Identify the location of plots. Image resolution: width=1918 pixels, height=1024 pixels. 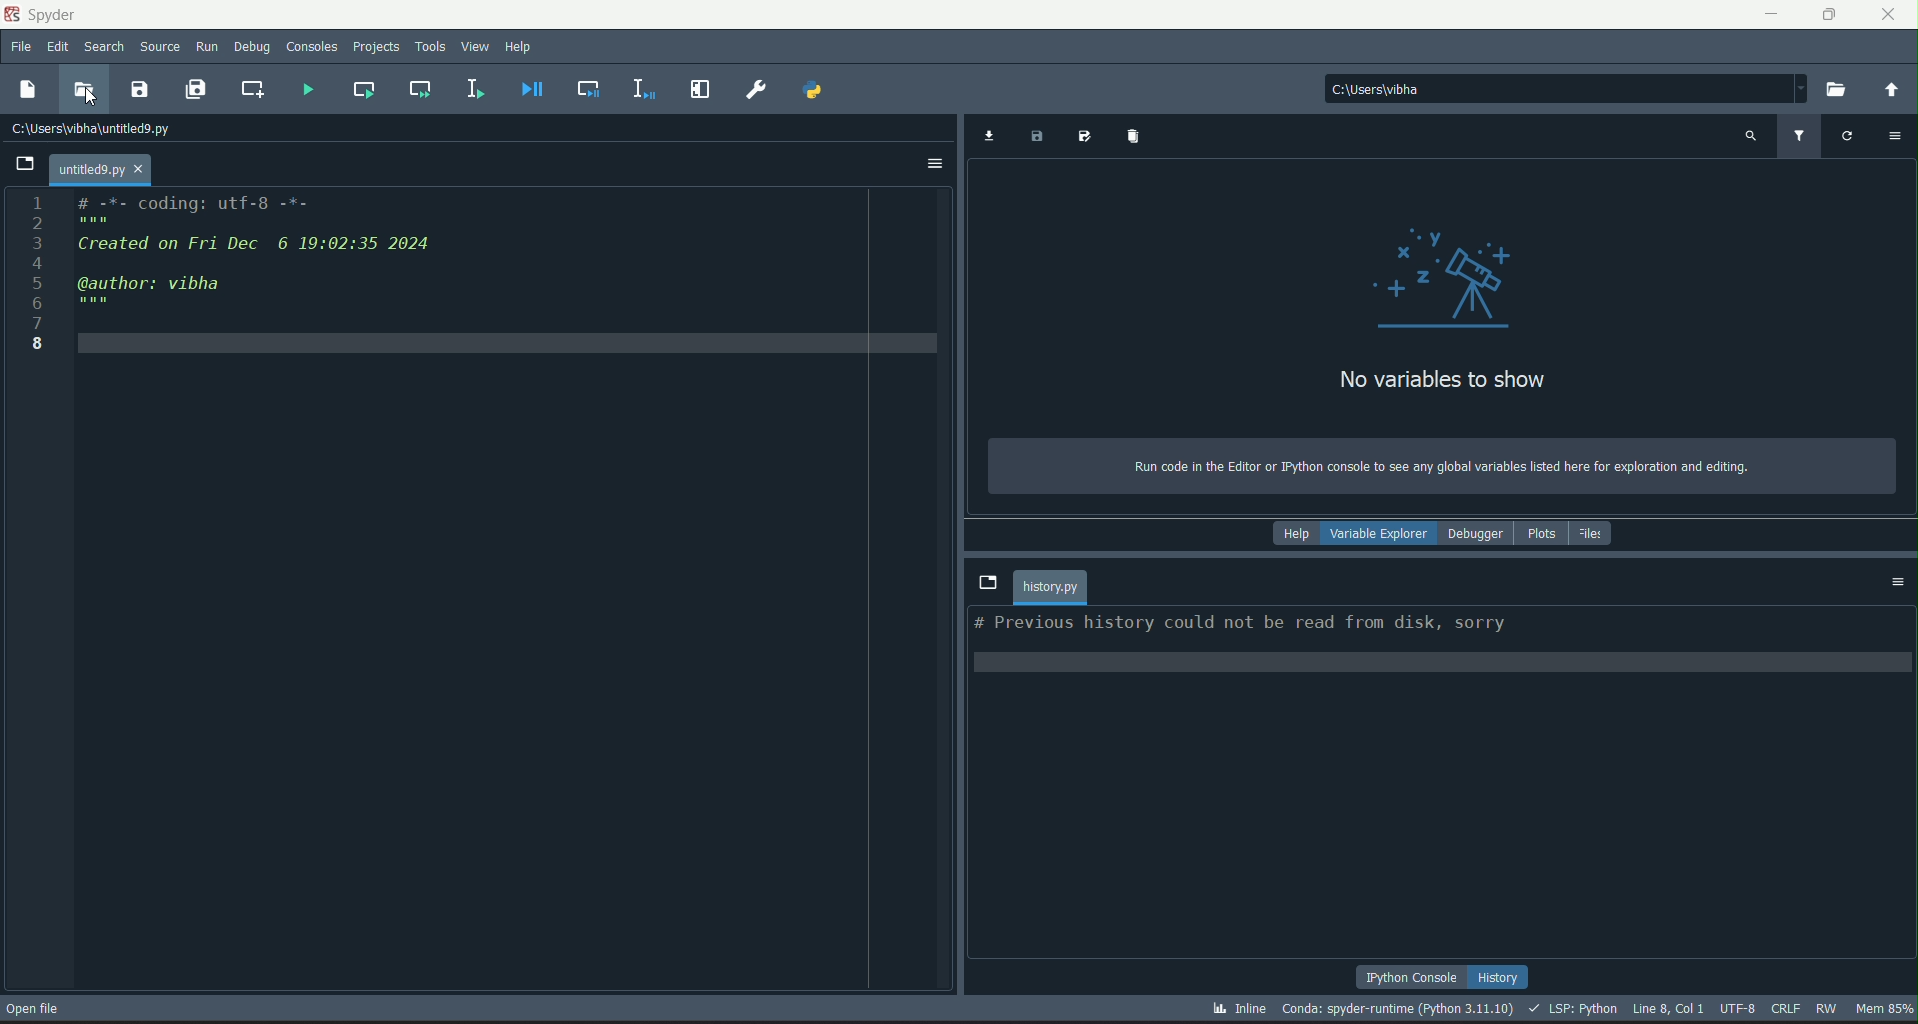
(1542, 532).